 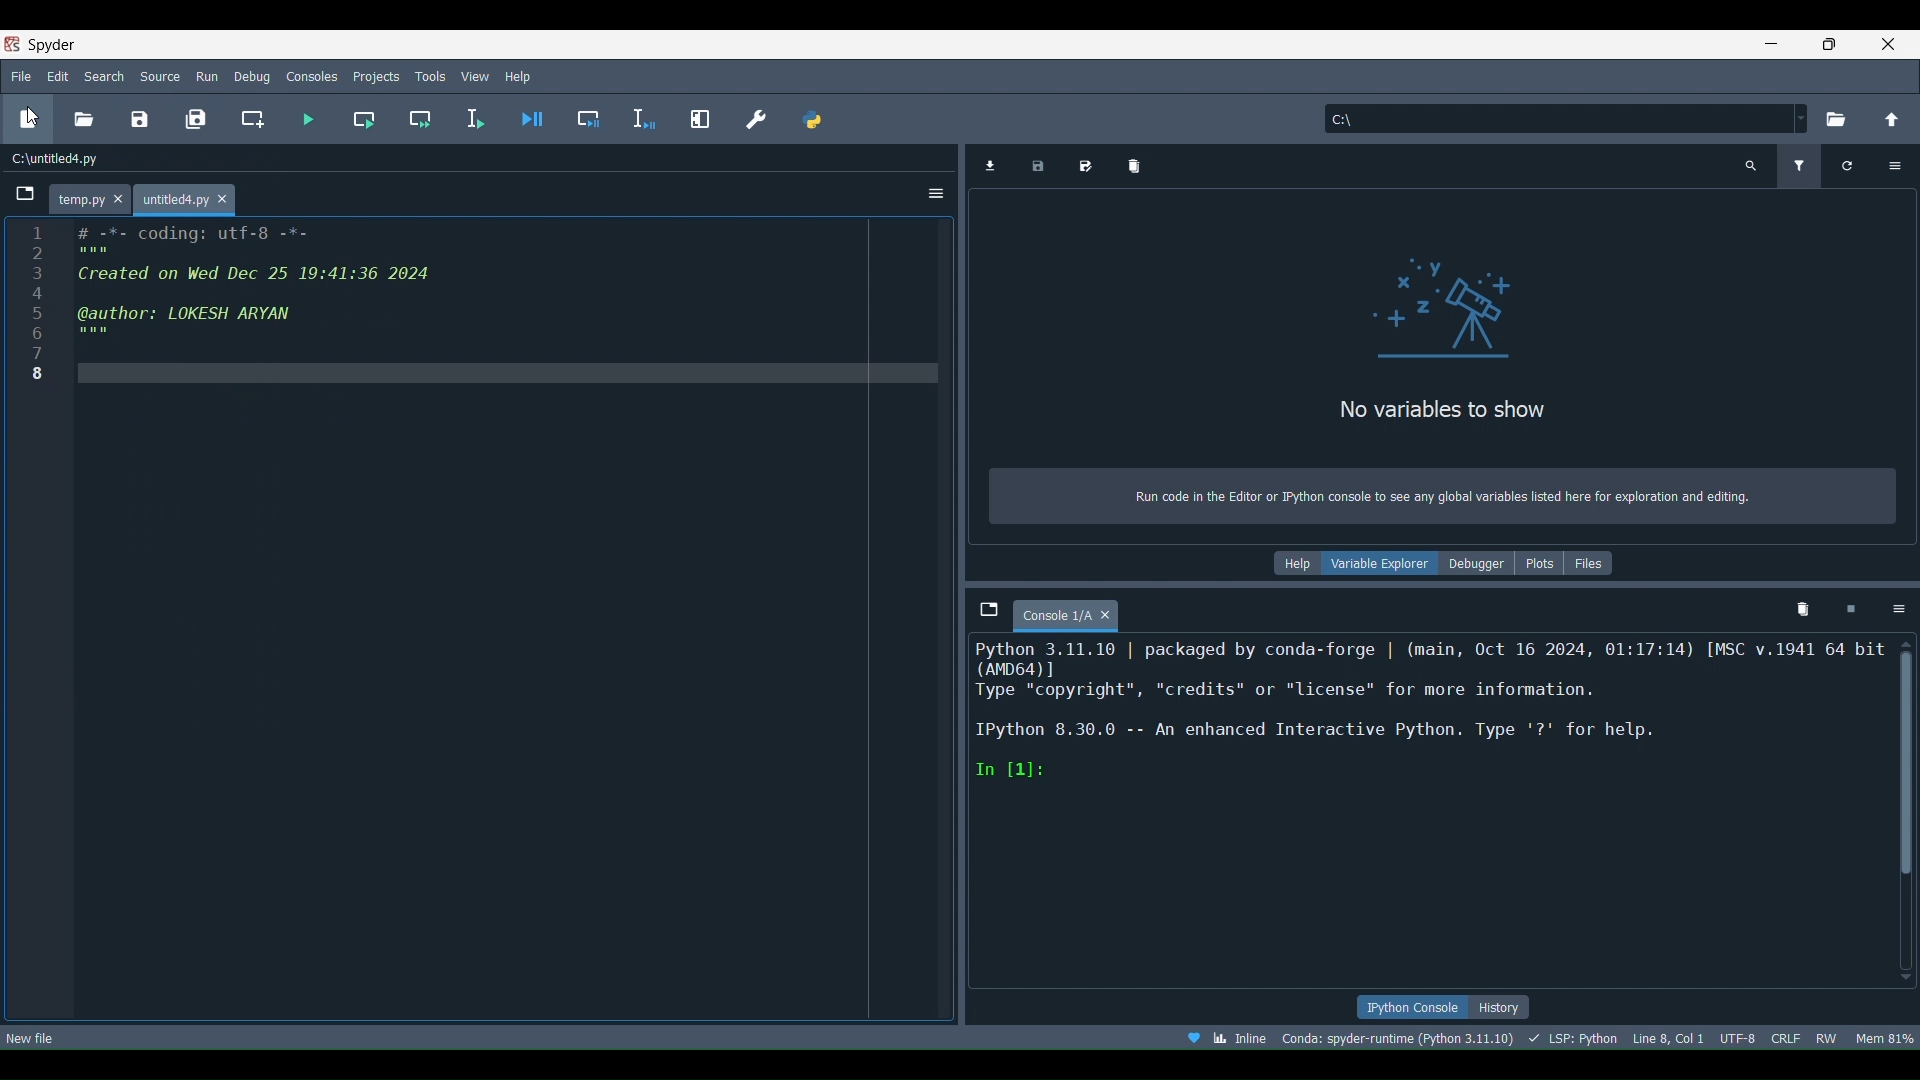 What do you see at coordinates (1884, 1038) in the screenshot?
I see `Global memory usage` at bounding box center [1884, 1038].